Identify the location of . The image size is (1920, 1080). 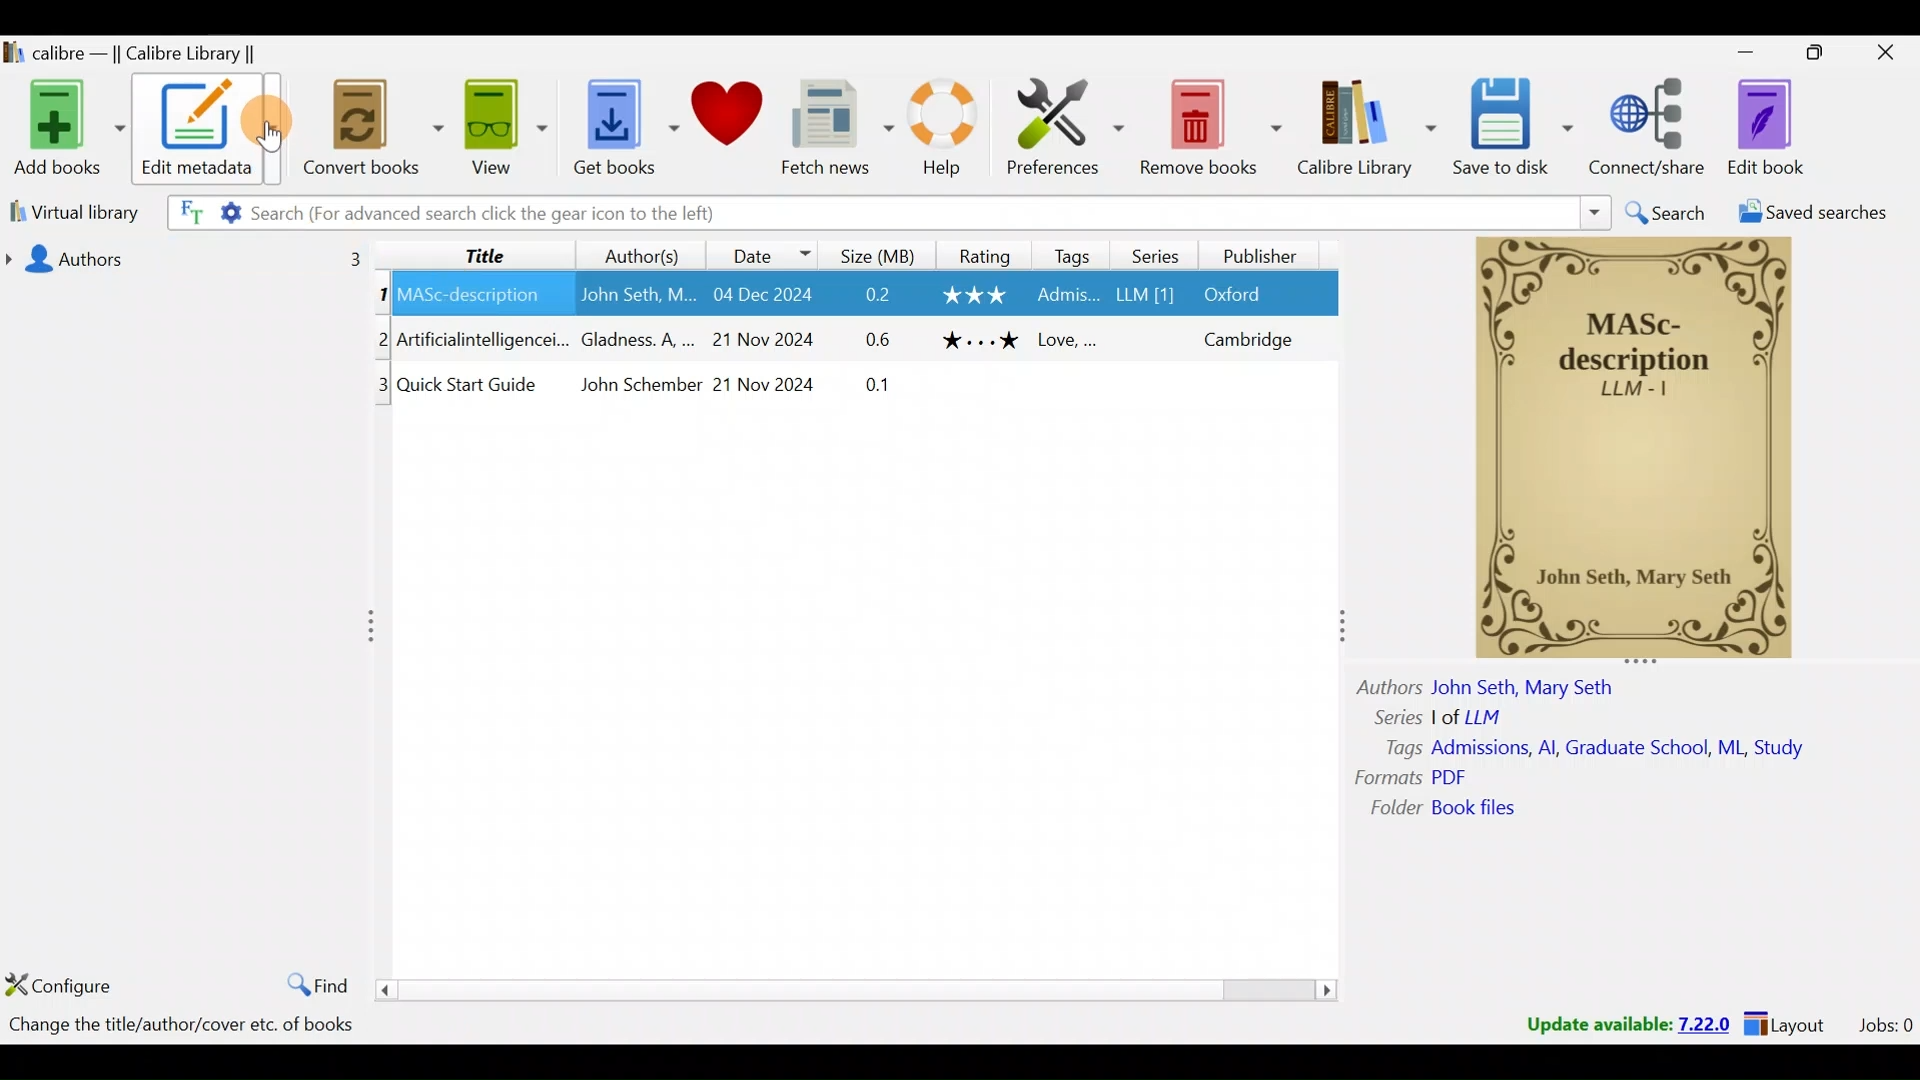
(636, 295).